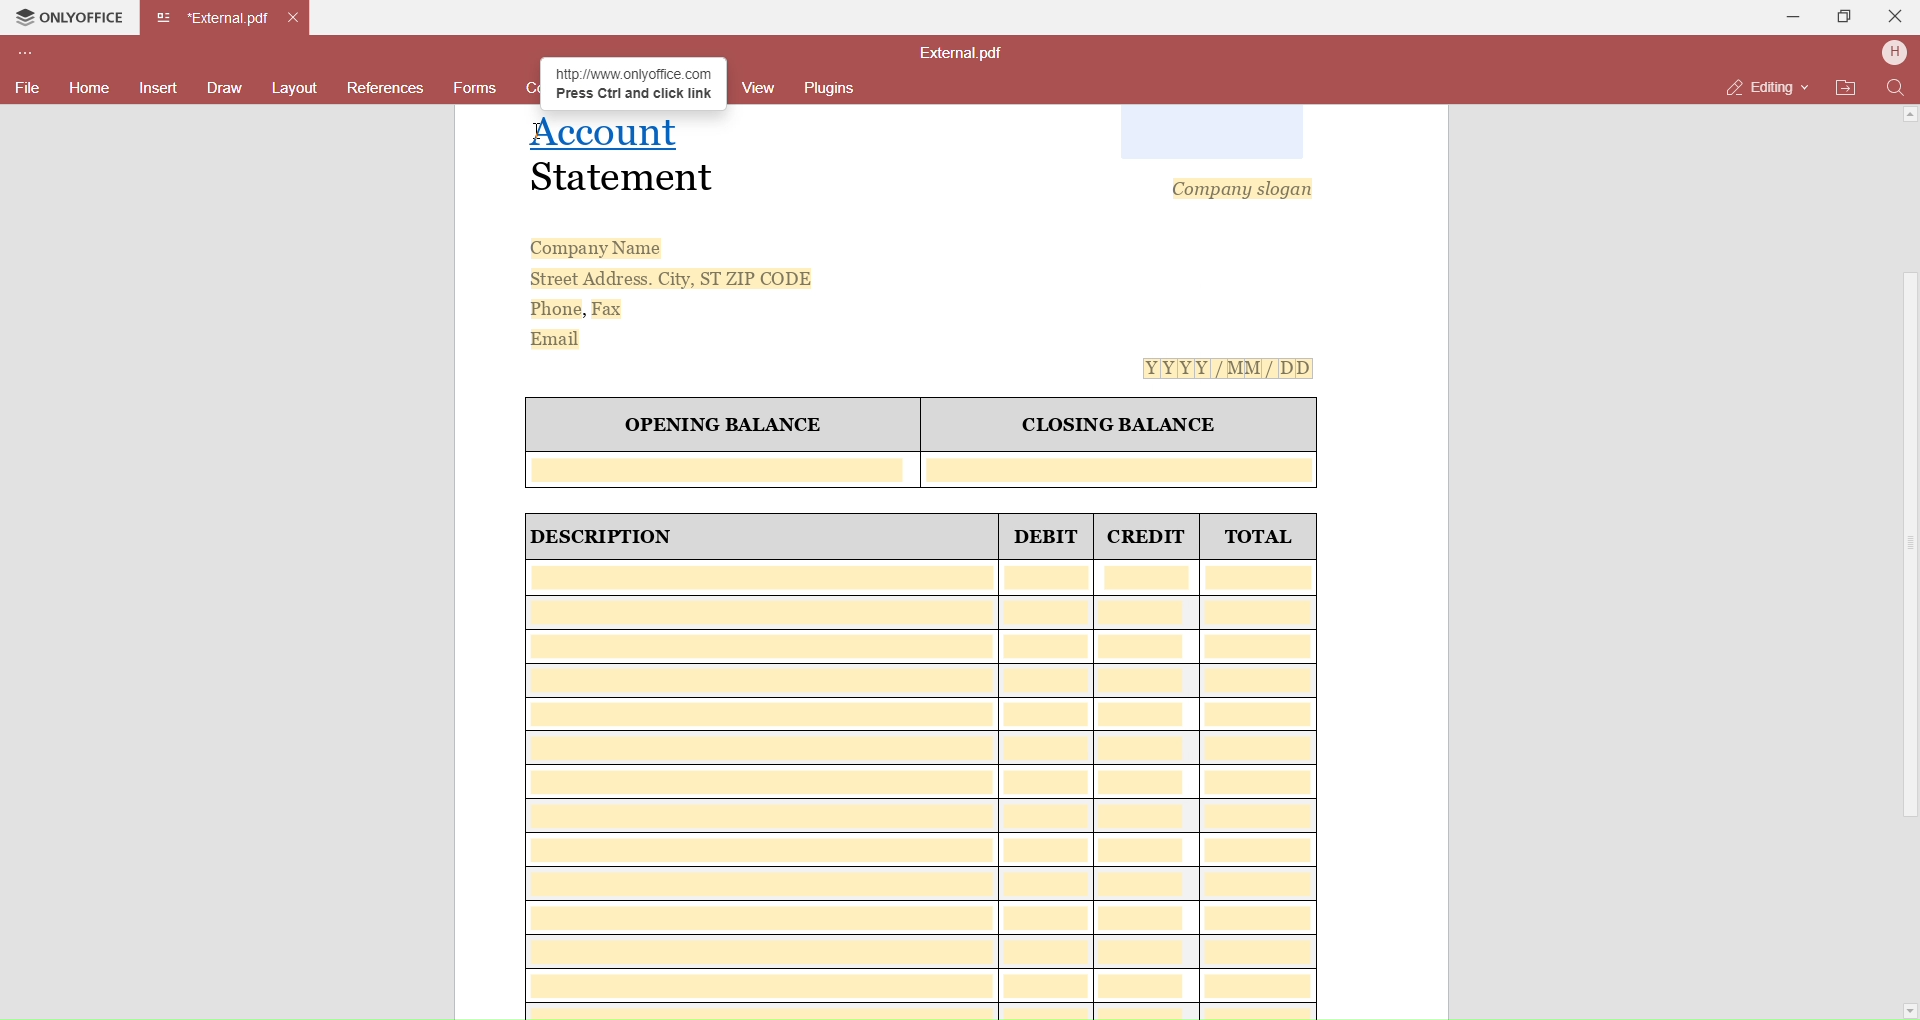 The width and height of the screenshot is (1920, 1020). I want to click on Customize Toolbar, so click(34, 53).